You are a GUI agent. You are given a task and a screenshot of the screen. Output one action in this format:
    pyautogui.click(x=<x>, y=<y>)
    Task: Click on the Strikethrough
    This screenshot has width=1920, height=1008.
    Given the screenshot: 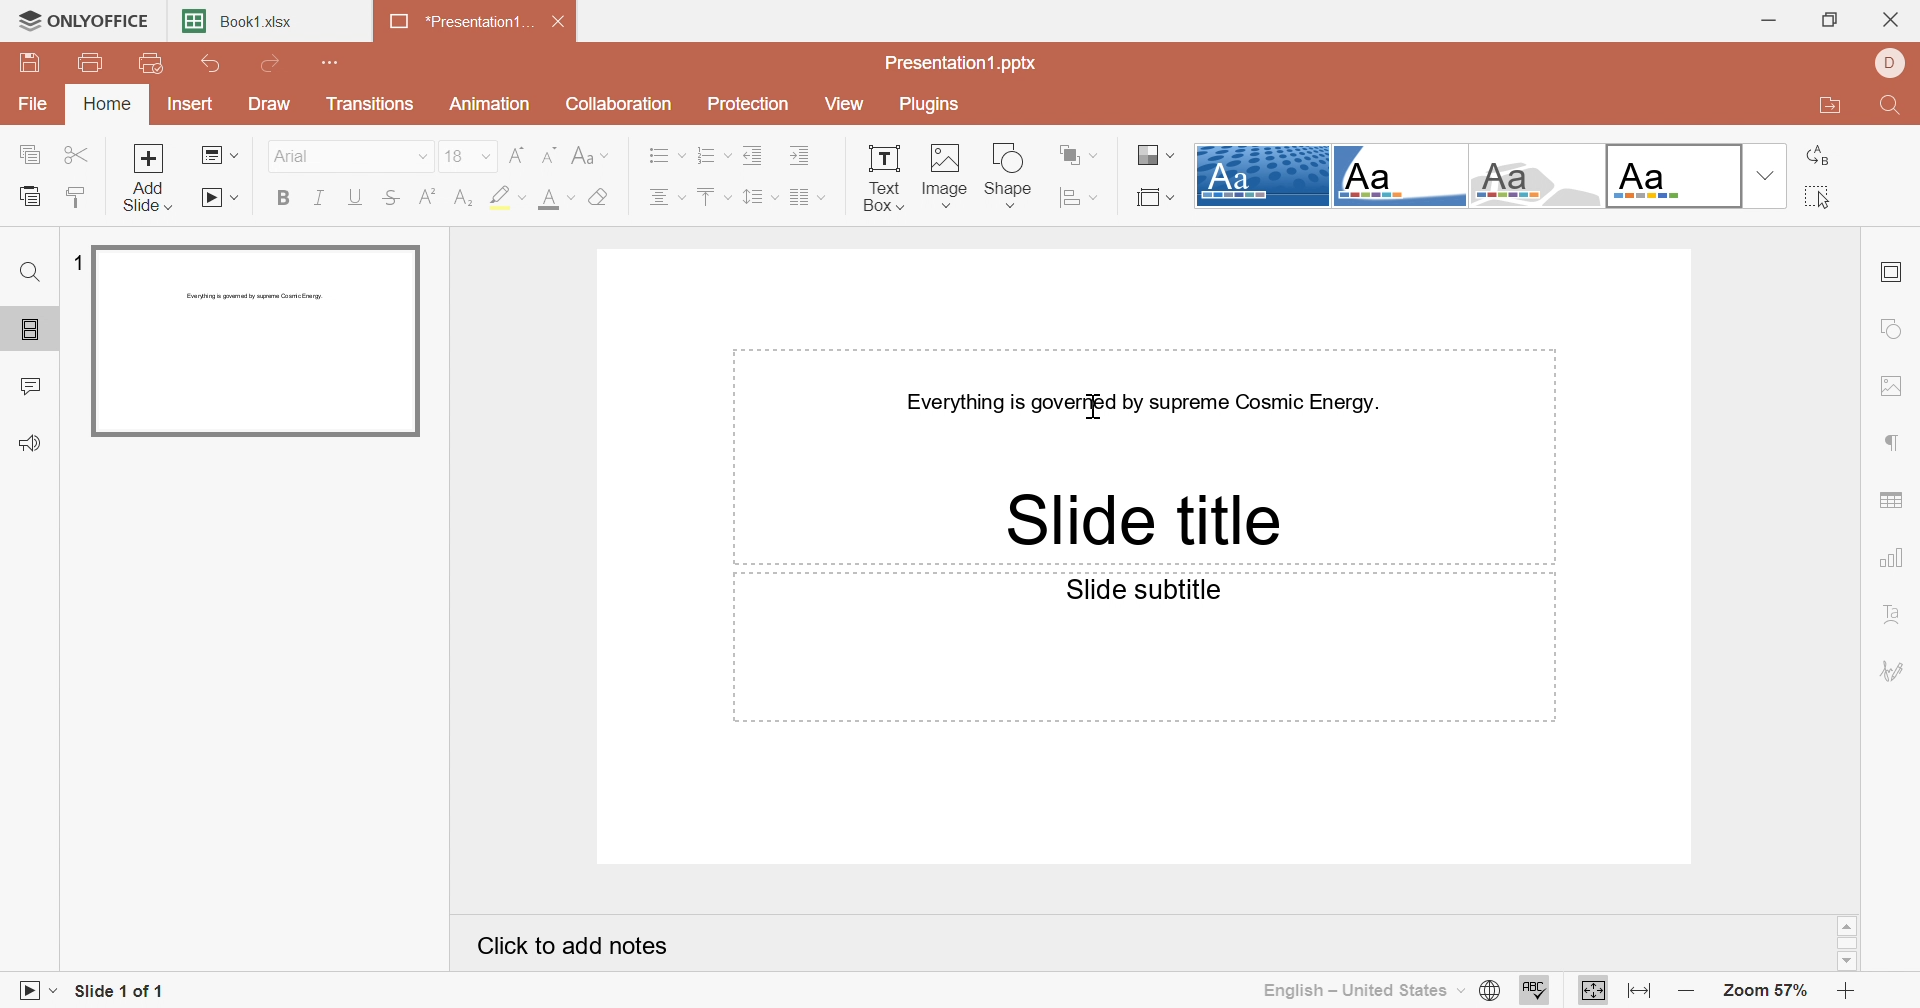 What is the action you would take?
    pyautogui.click(x=391, y=196)
    